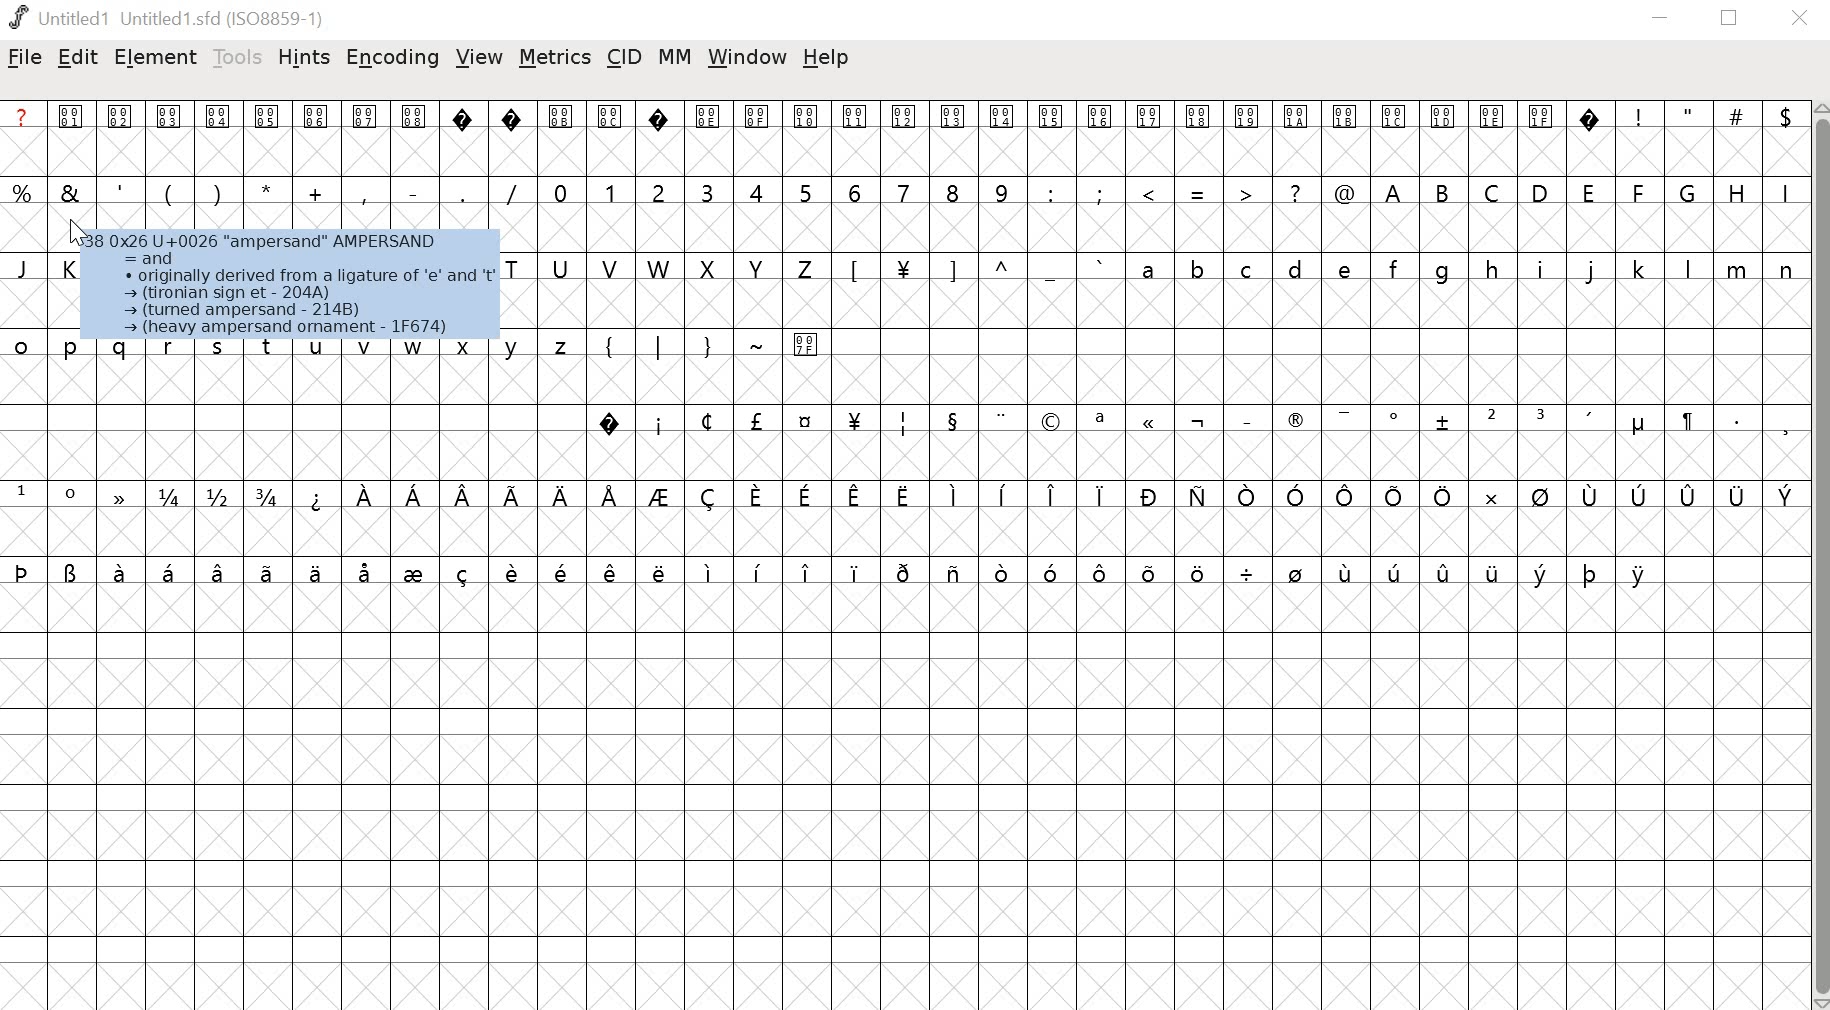 The height and width of the screenshot is (1010, 1830). I want to click on 5, so click(806, 192).